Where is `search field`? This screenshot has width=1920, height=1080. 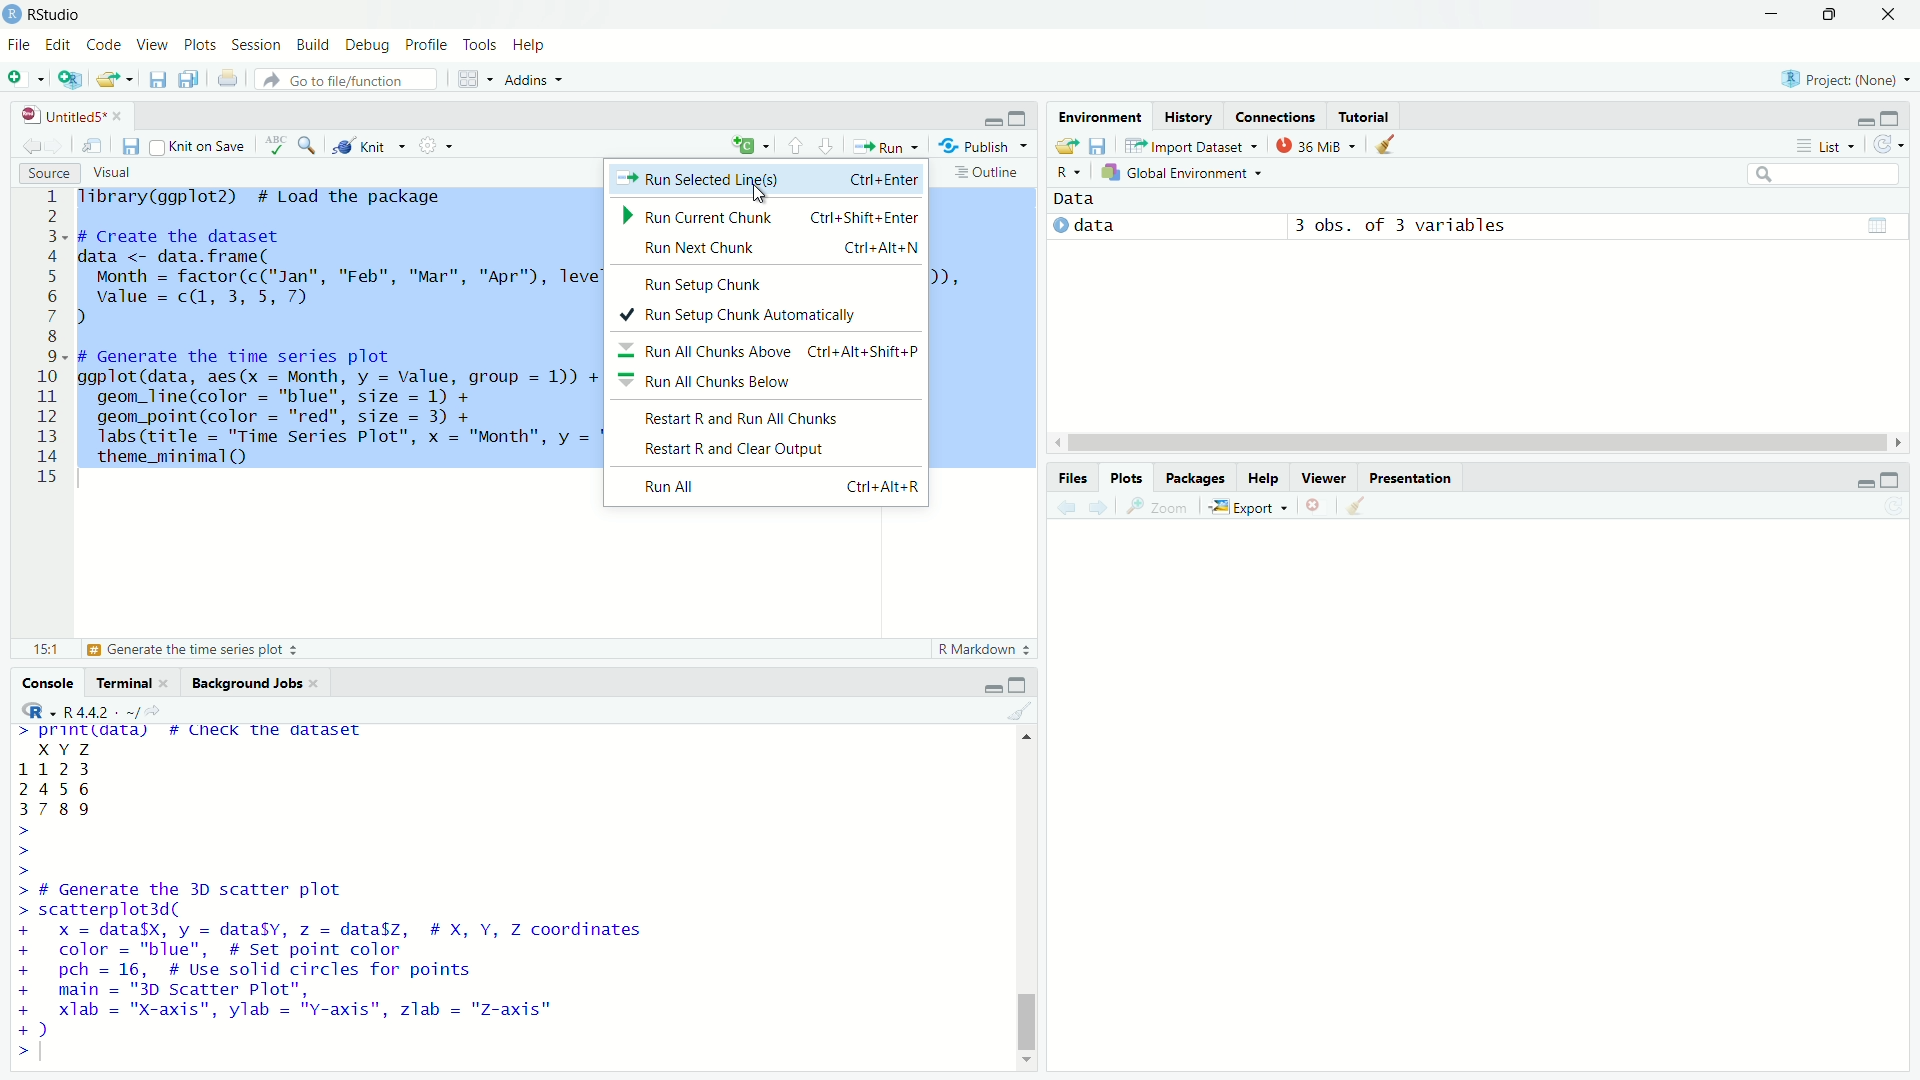 search field is located at coordinates (1822, 174).